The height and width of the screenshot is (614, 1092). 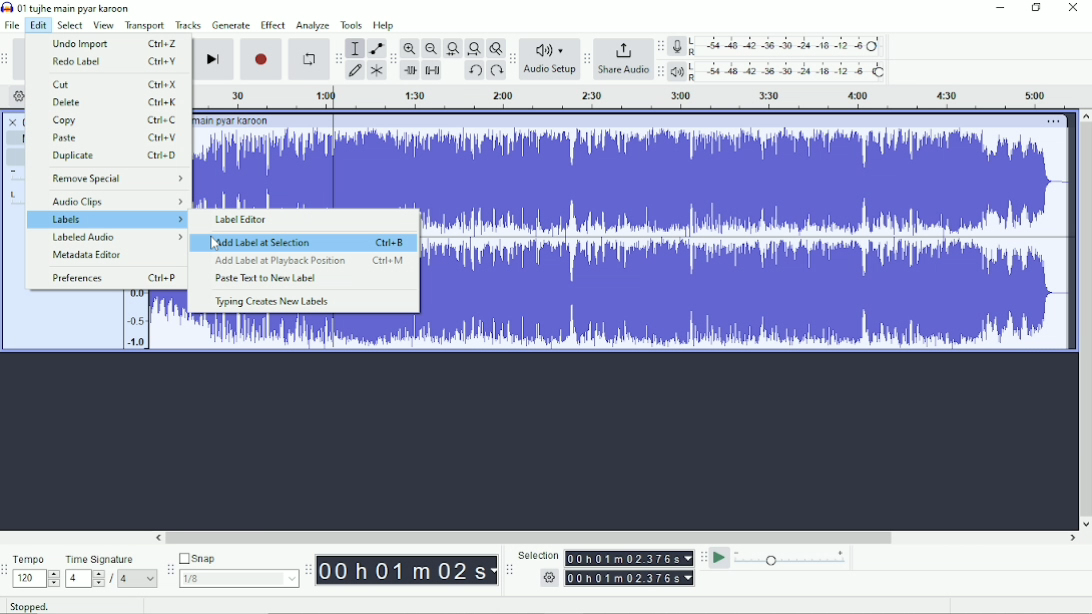 What do you see at coordinates (116, 201) in the screenshot?
I see `Audio Clips` at bounding box center [116, 201].